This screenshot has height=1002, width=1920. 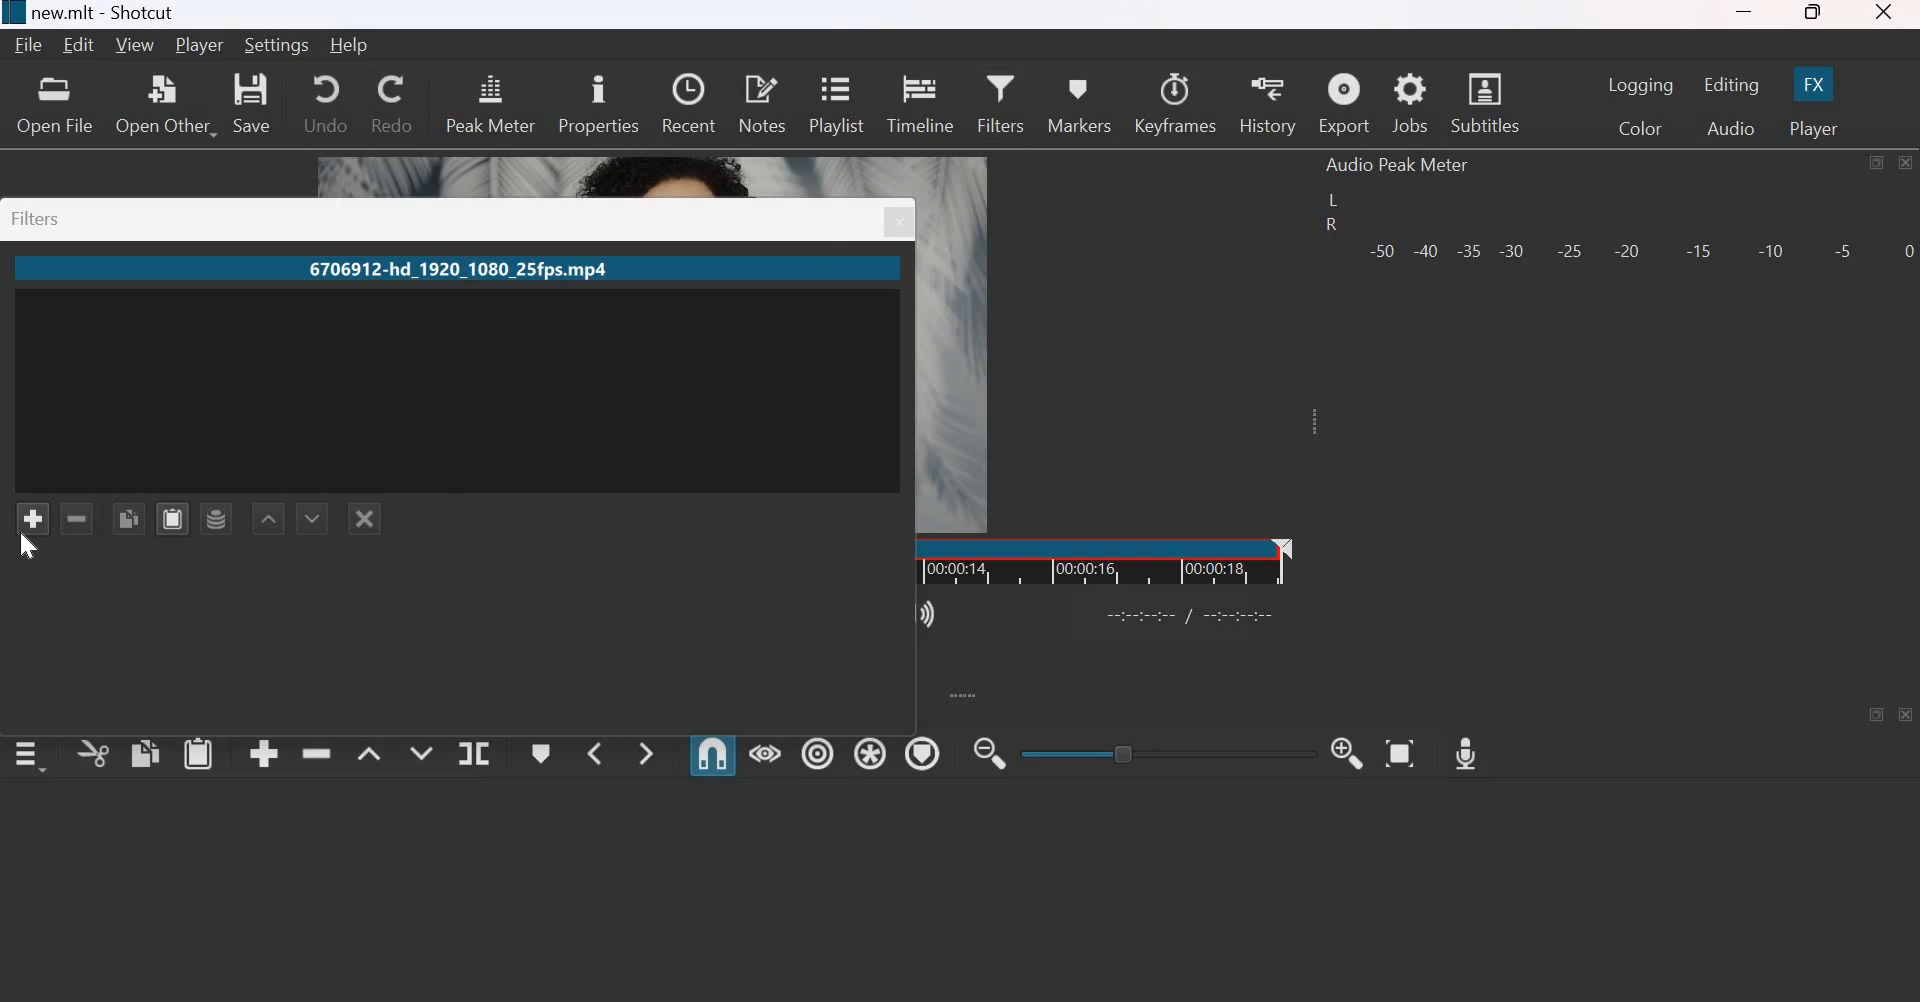 I want to click on paste, so click(x=199, y=752).